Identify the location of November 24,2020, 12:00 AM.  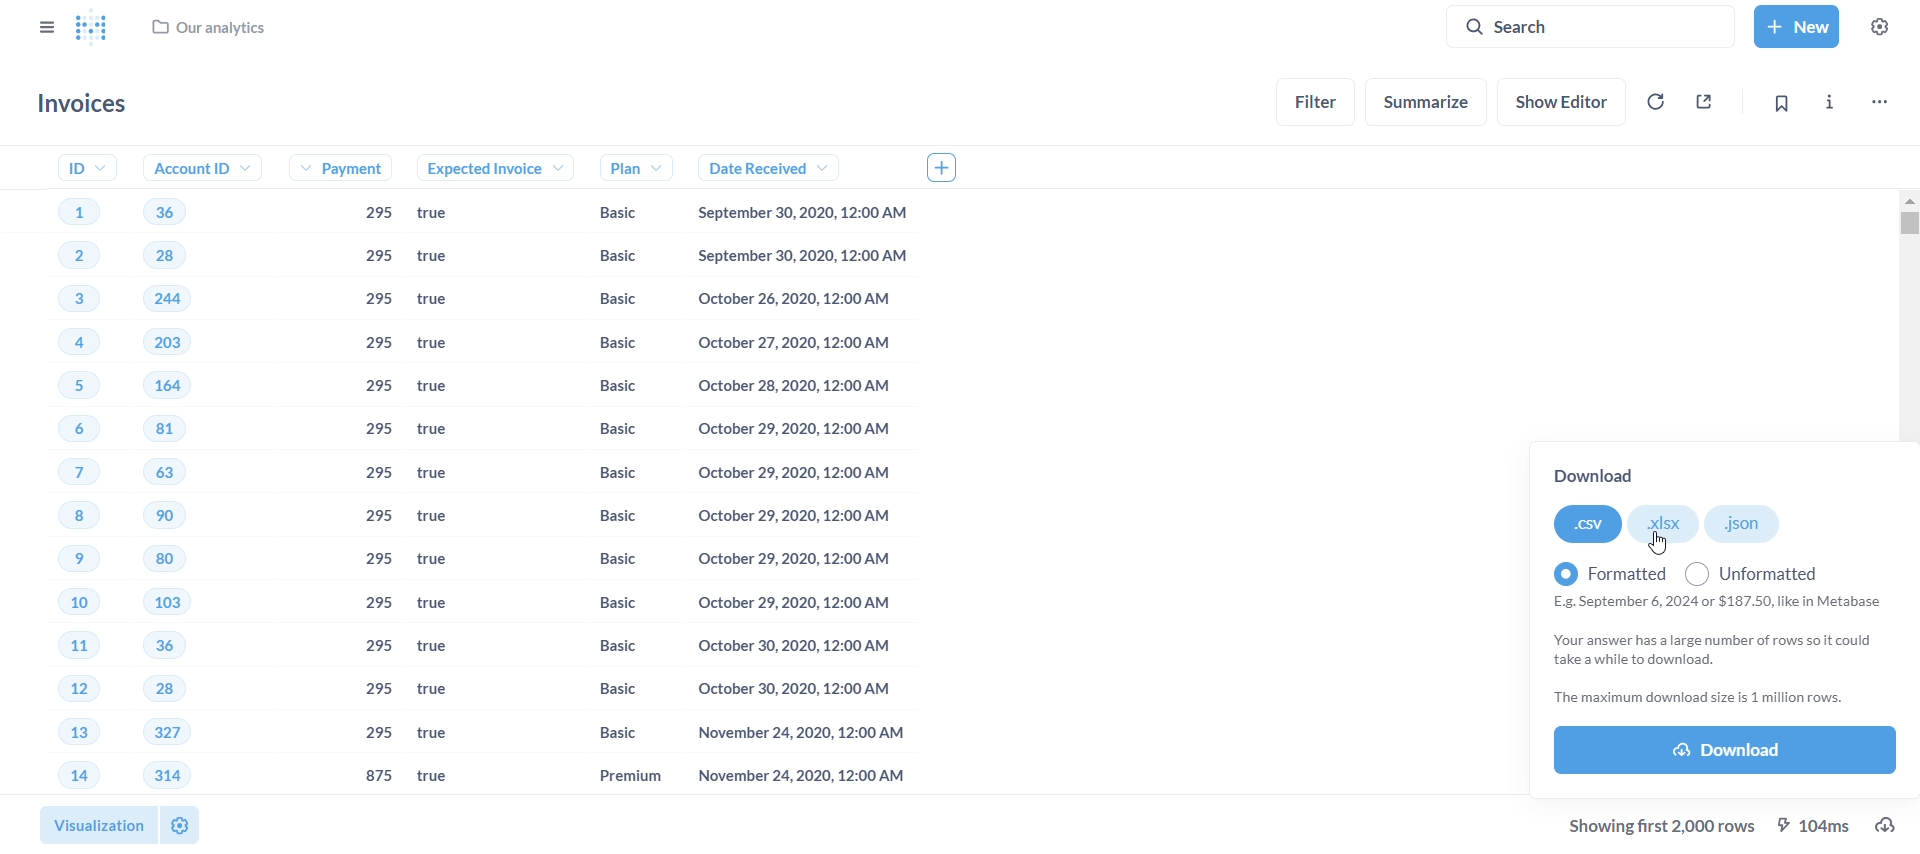
(789, 735).